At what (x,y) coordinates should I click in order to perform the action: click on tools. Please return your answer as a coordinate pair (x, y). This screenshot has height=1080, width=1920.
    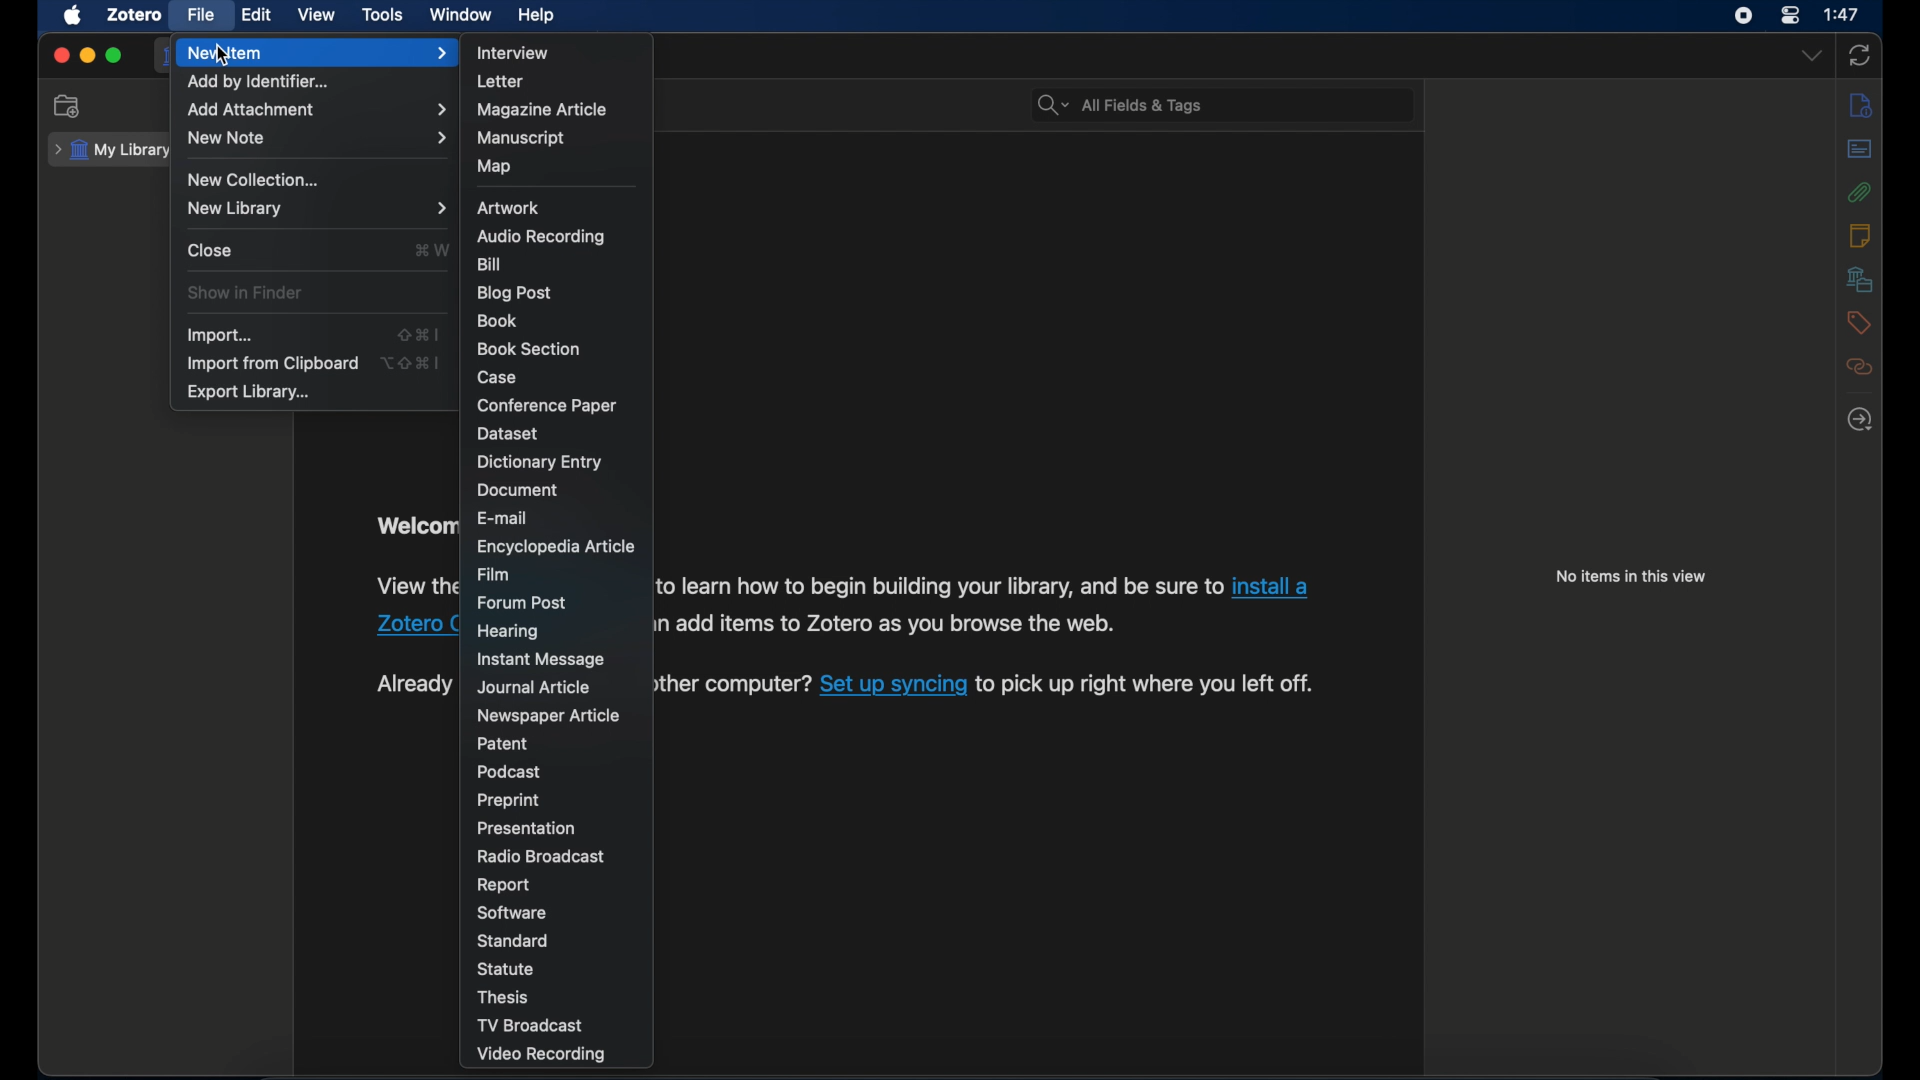
    Looking at the image, I should click on (383, 14).